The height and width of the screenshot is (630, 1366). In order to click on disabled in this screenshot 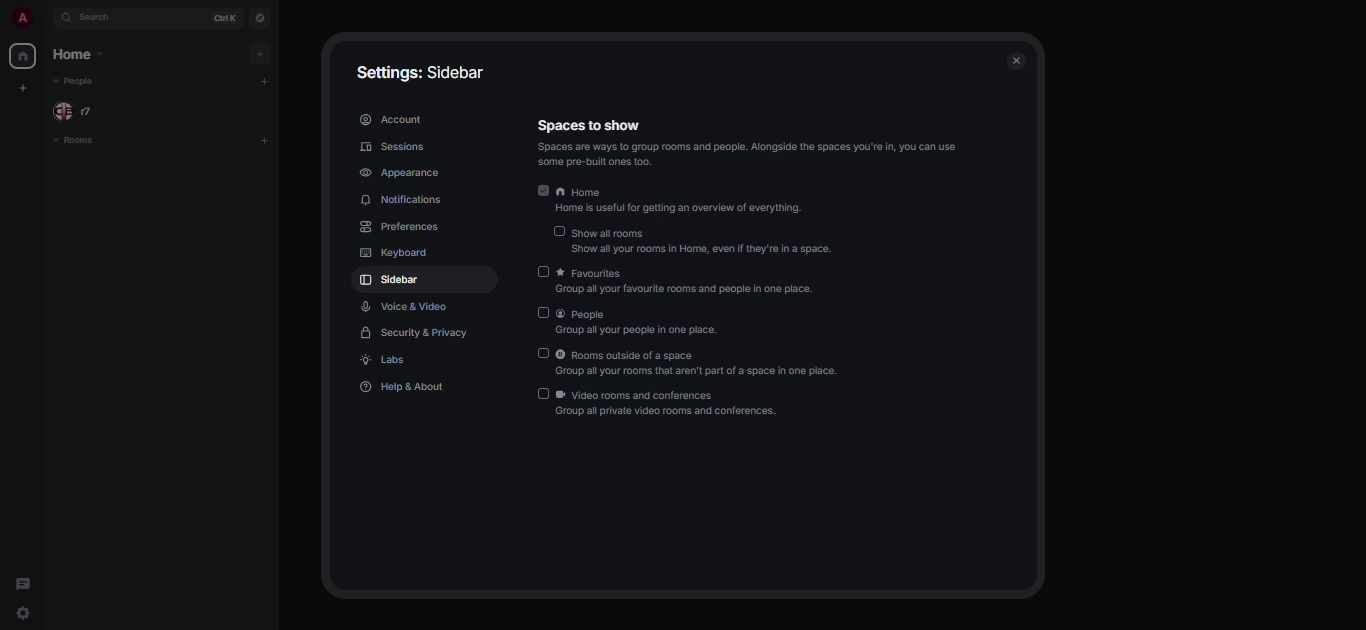, I will do `click(543, 272)`.